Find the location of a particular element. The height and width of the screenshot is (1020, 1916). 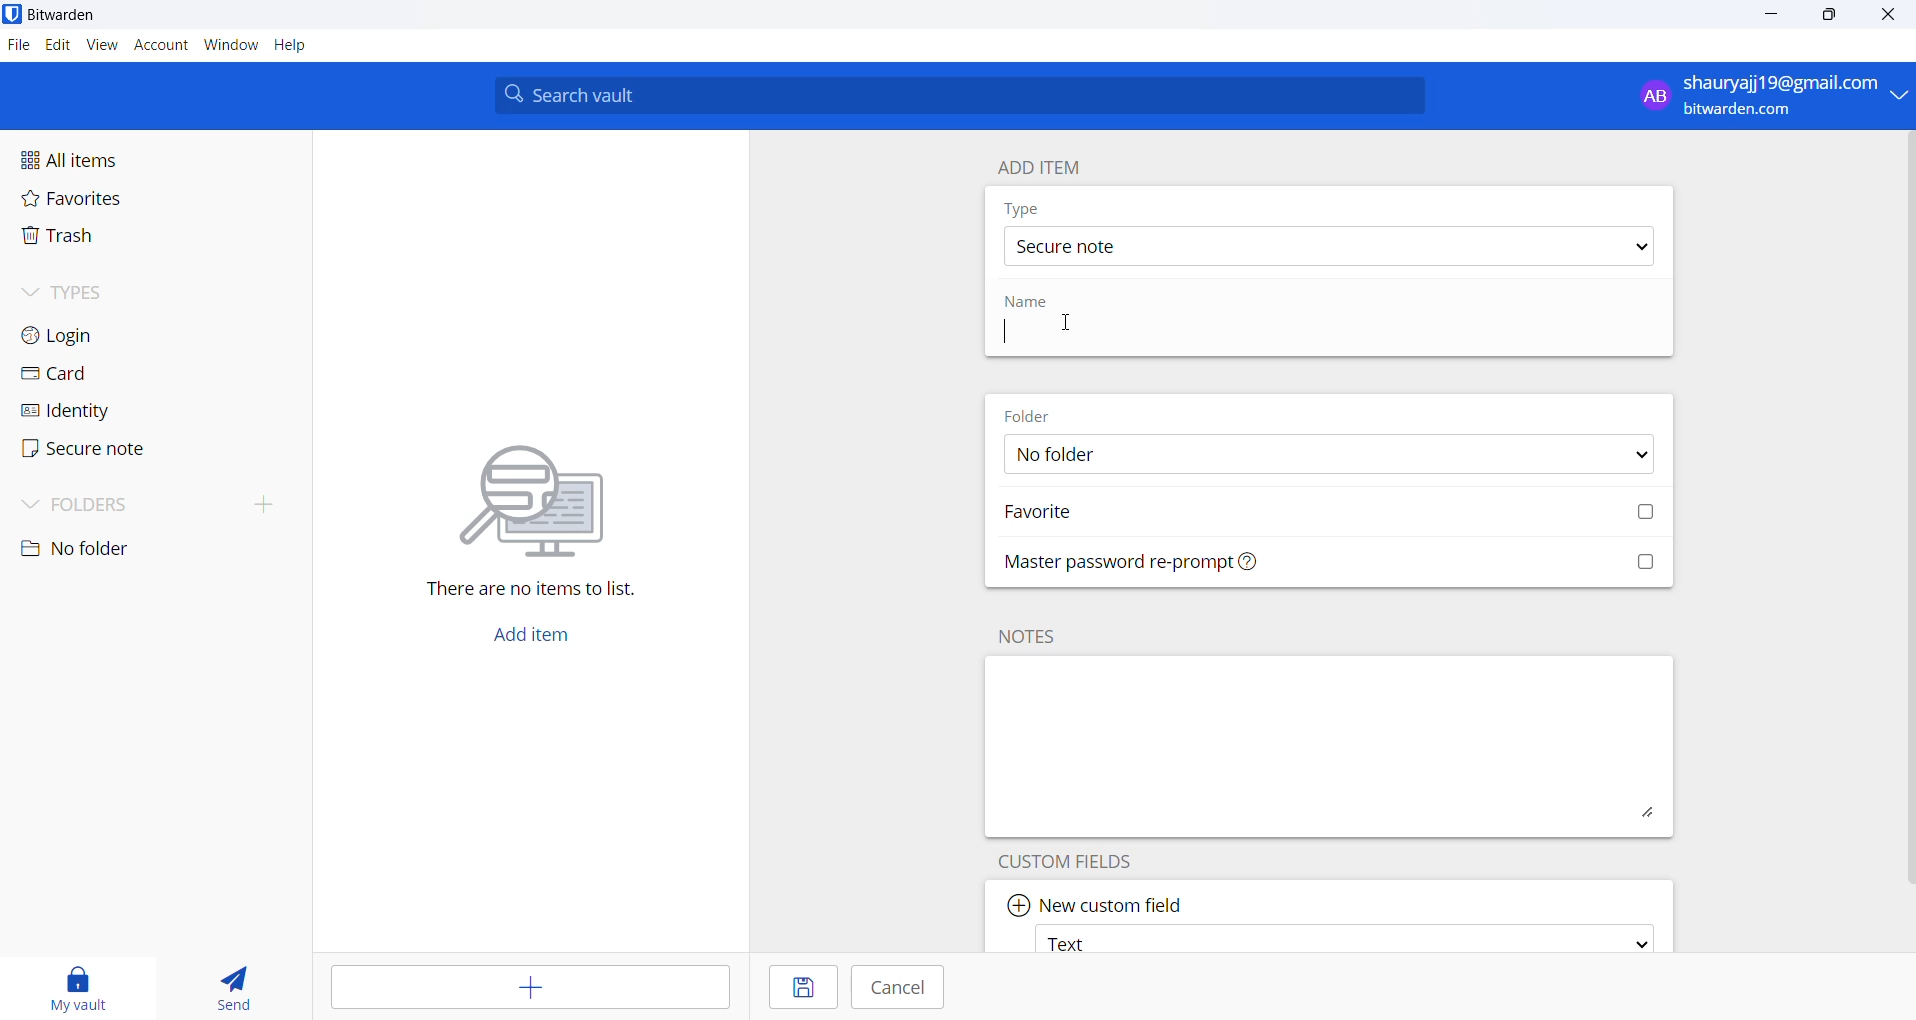

save is located at coordinates (795, 987).